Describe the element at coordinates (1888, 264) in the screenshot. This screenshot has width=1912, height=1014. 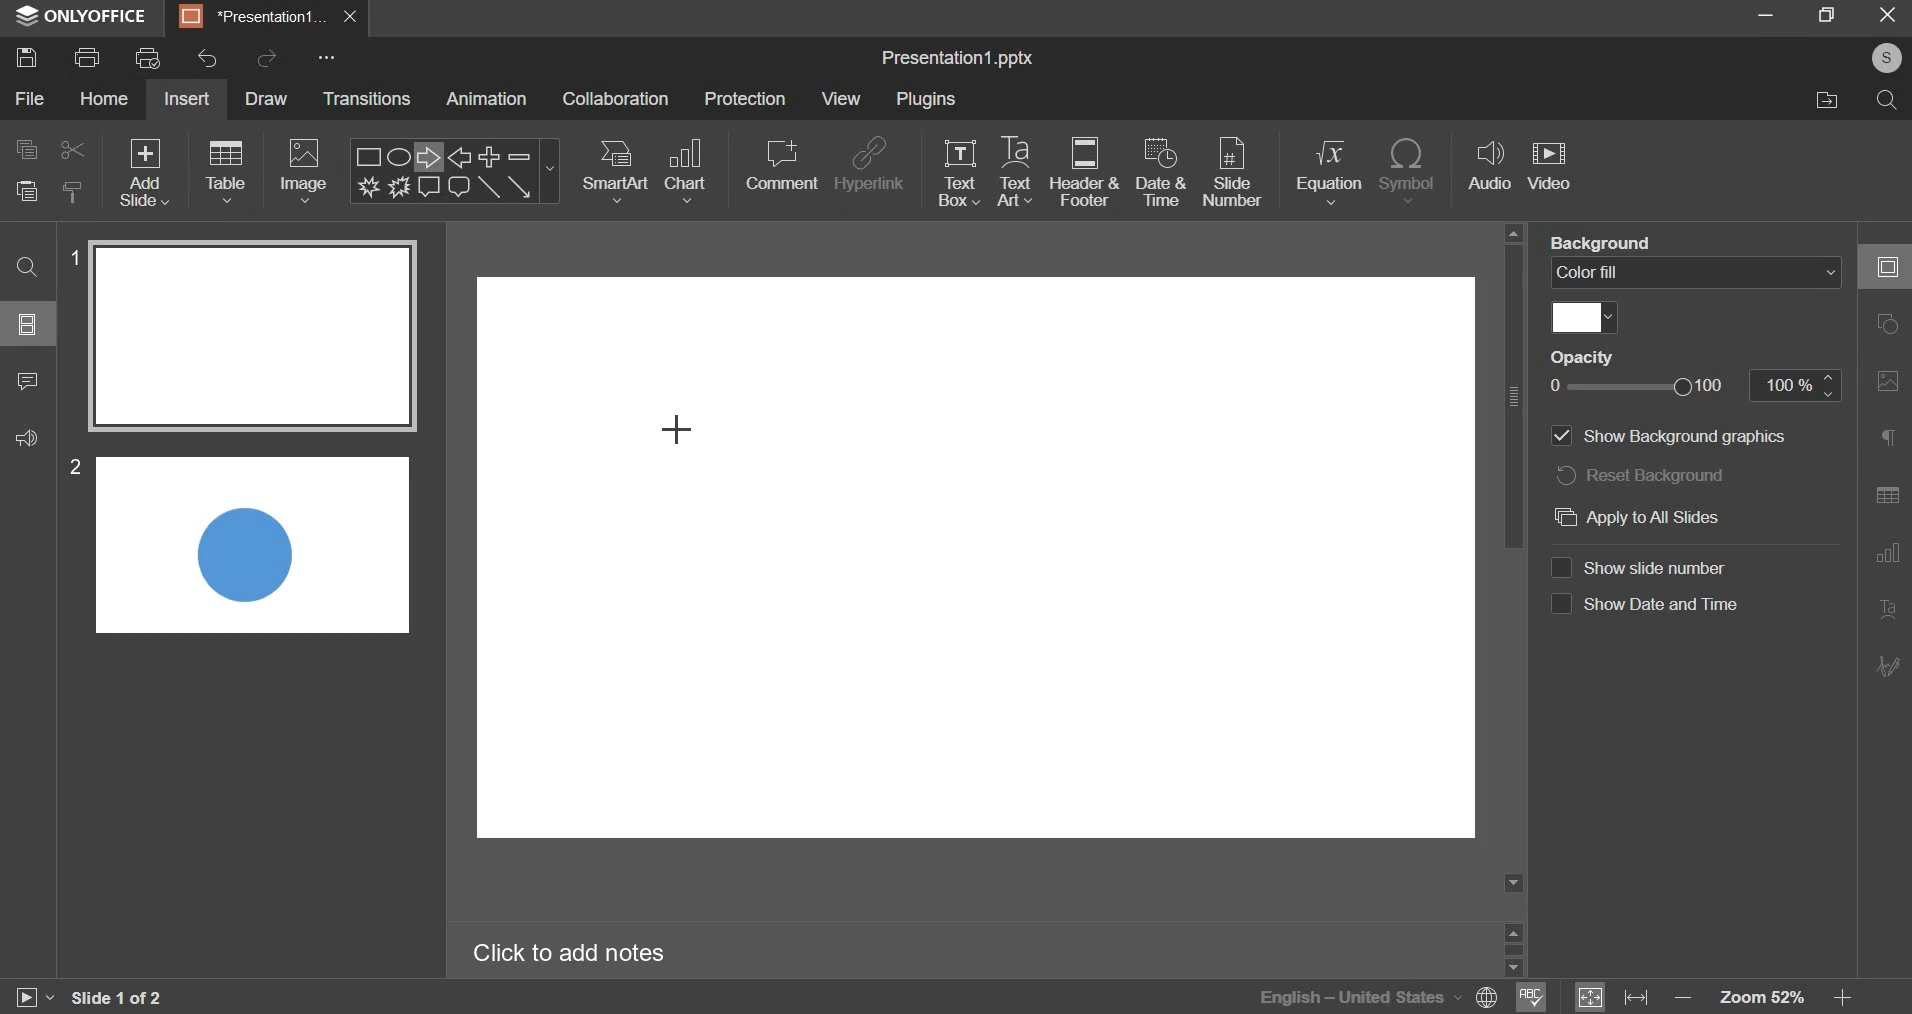
I see `Slide settings` at that location.